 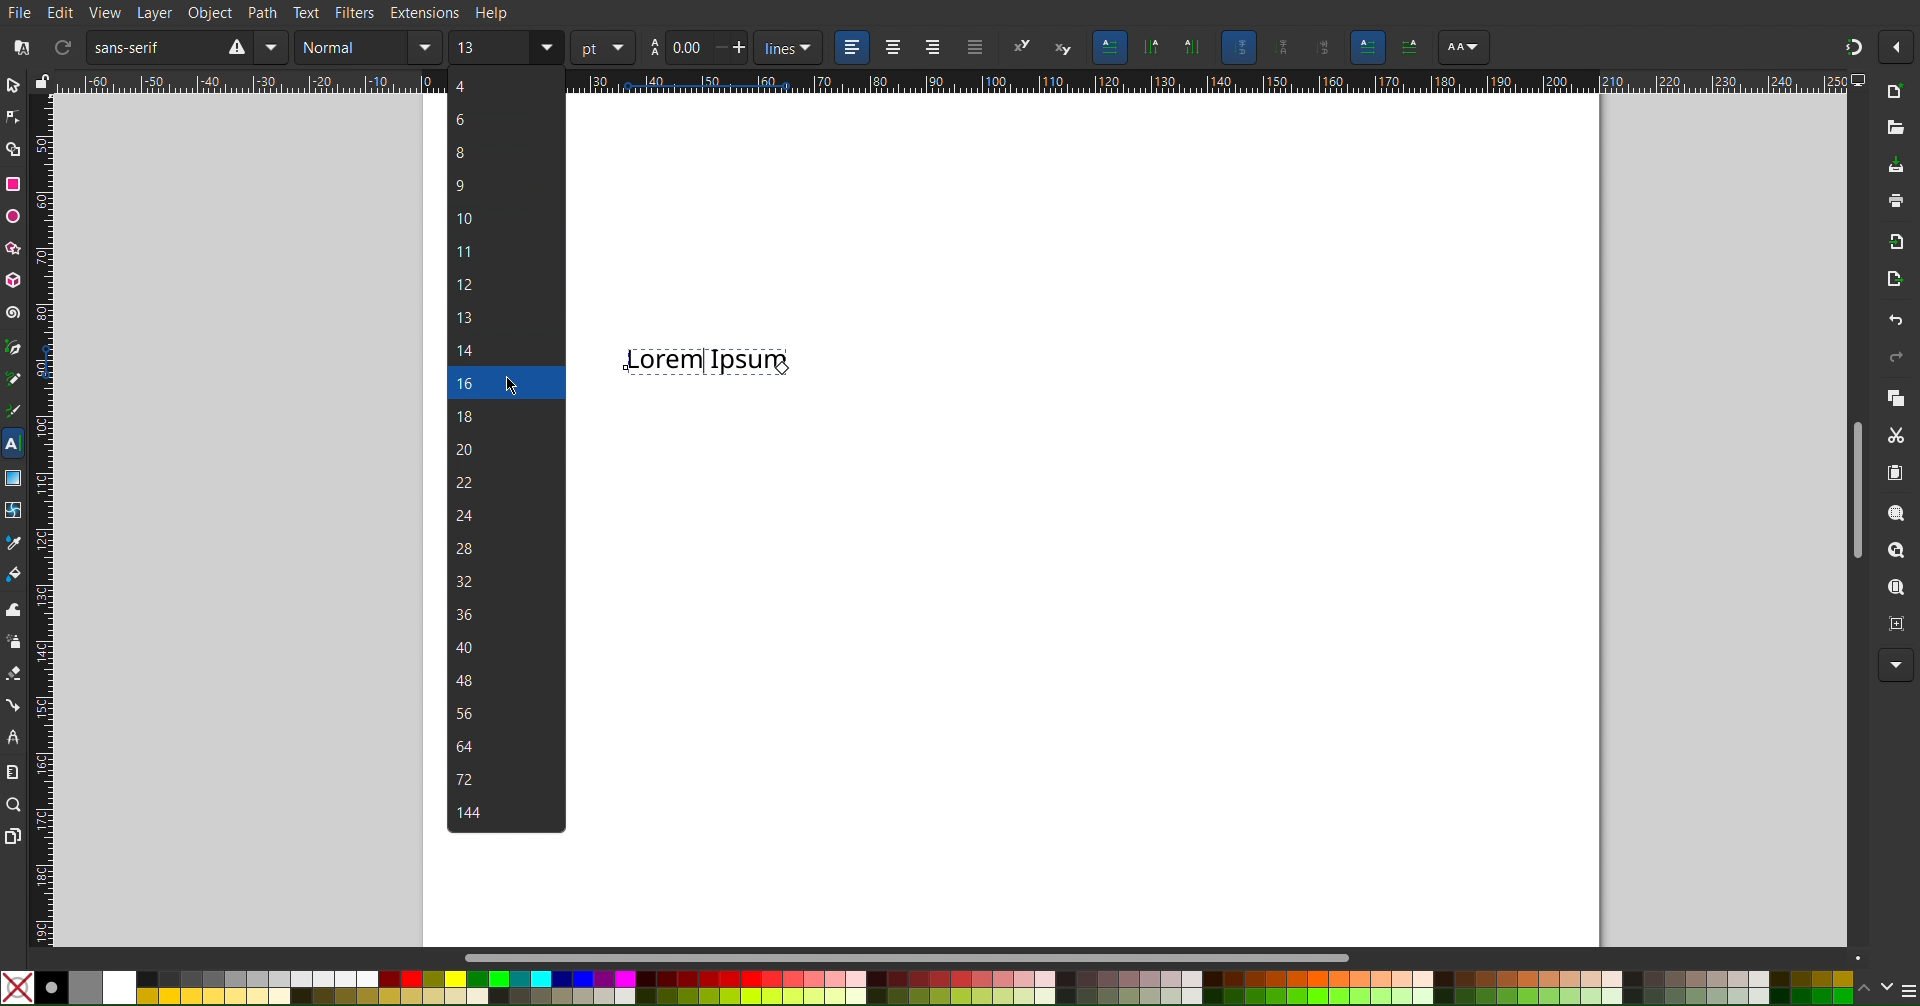 I want to click on Scaling Objects settings, so click(x=1278, y=47).